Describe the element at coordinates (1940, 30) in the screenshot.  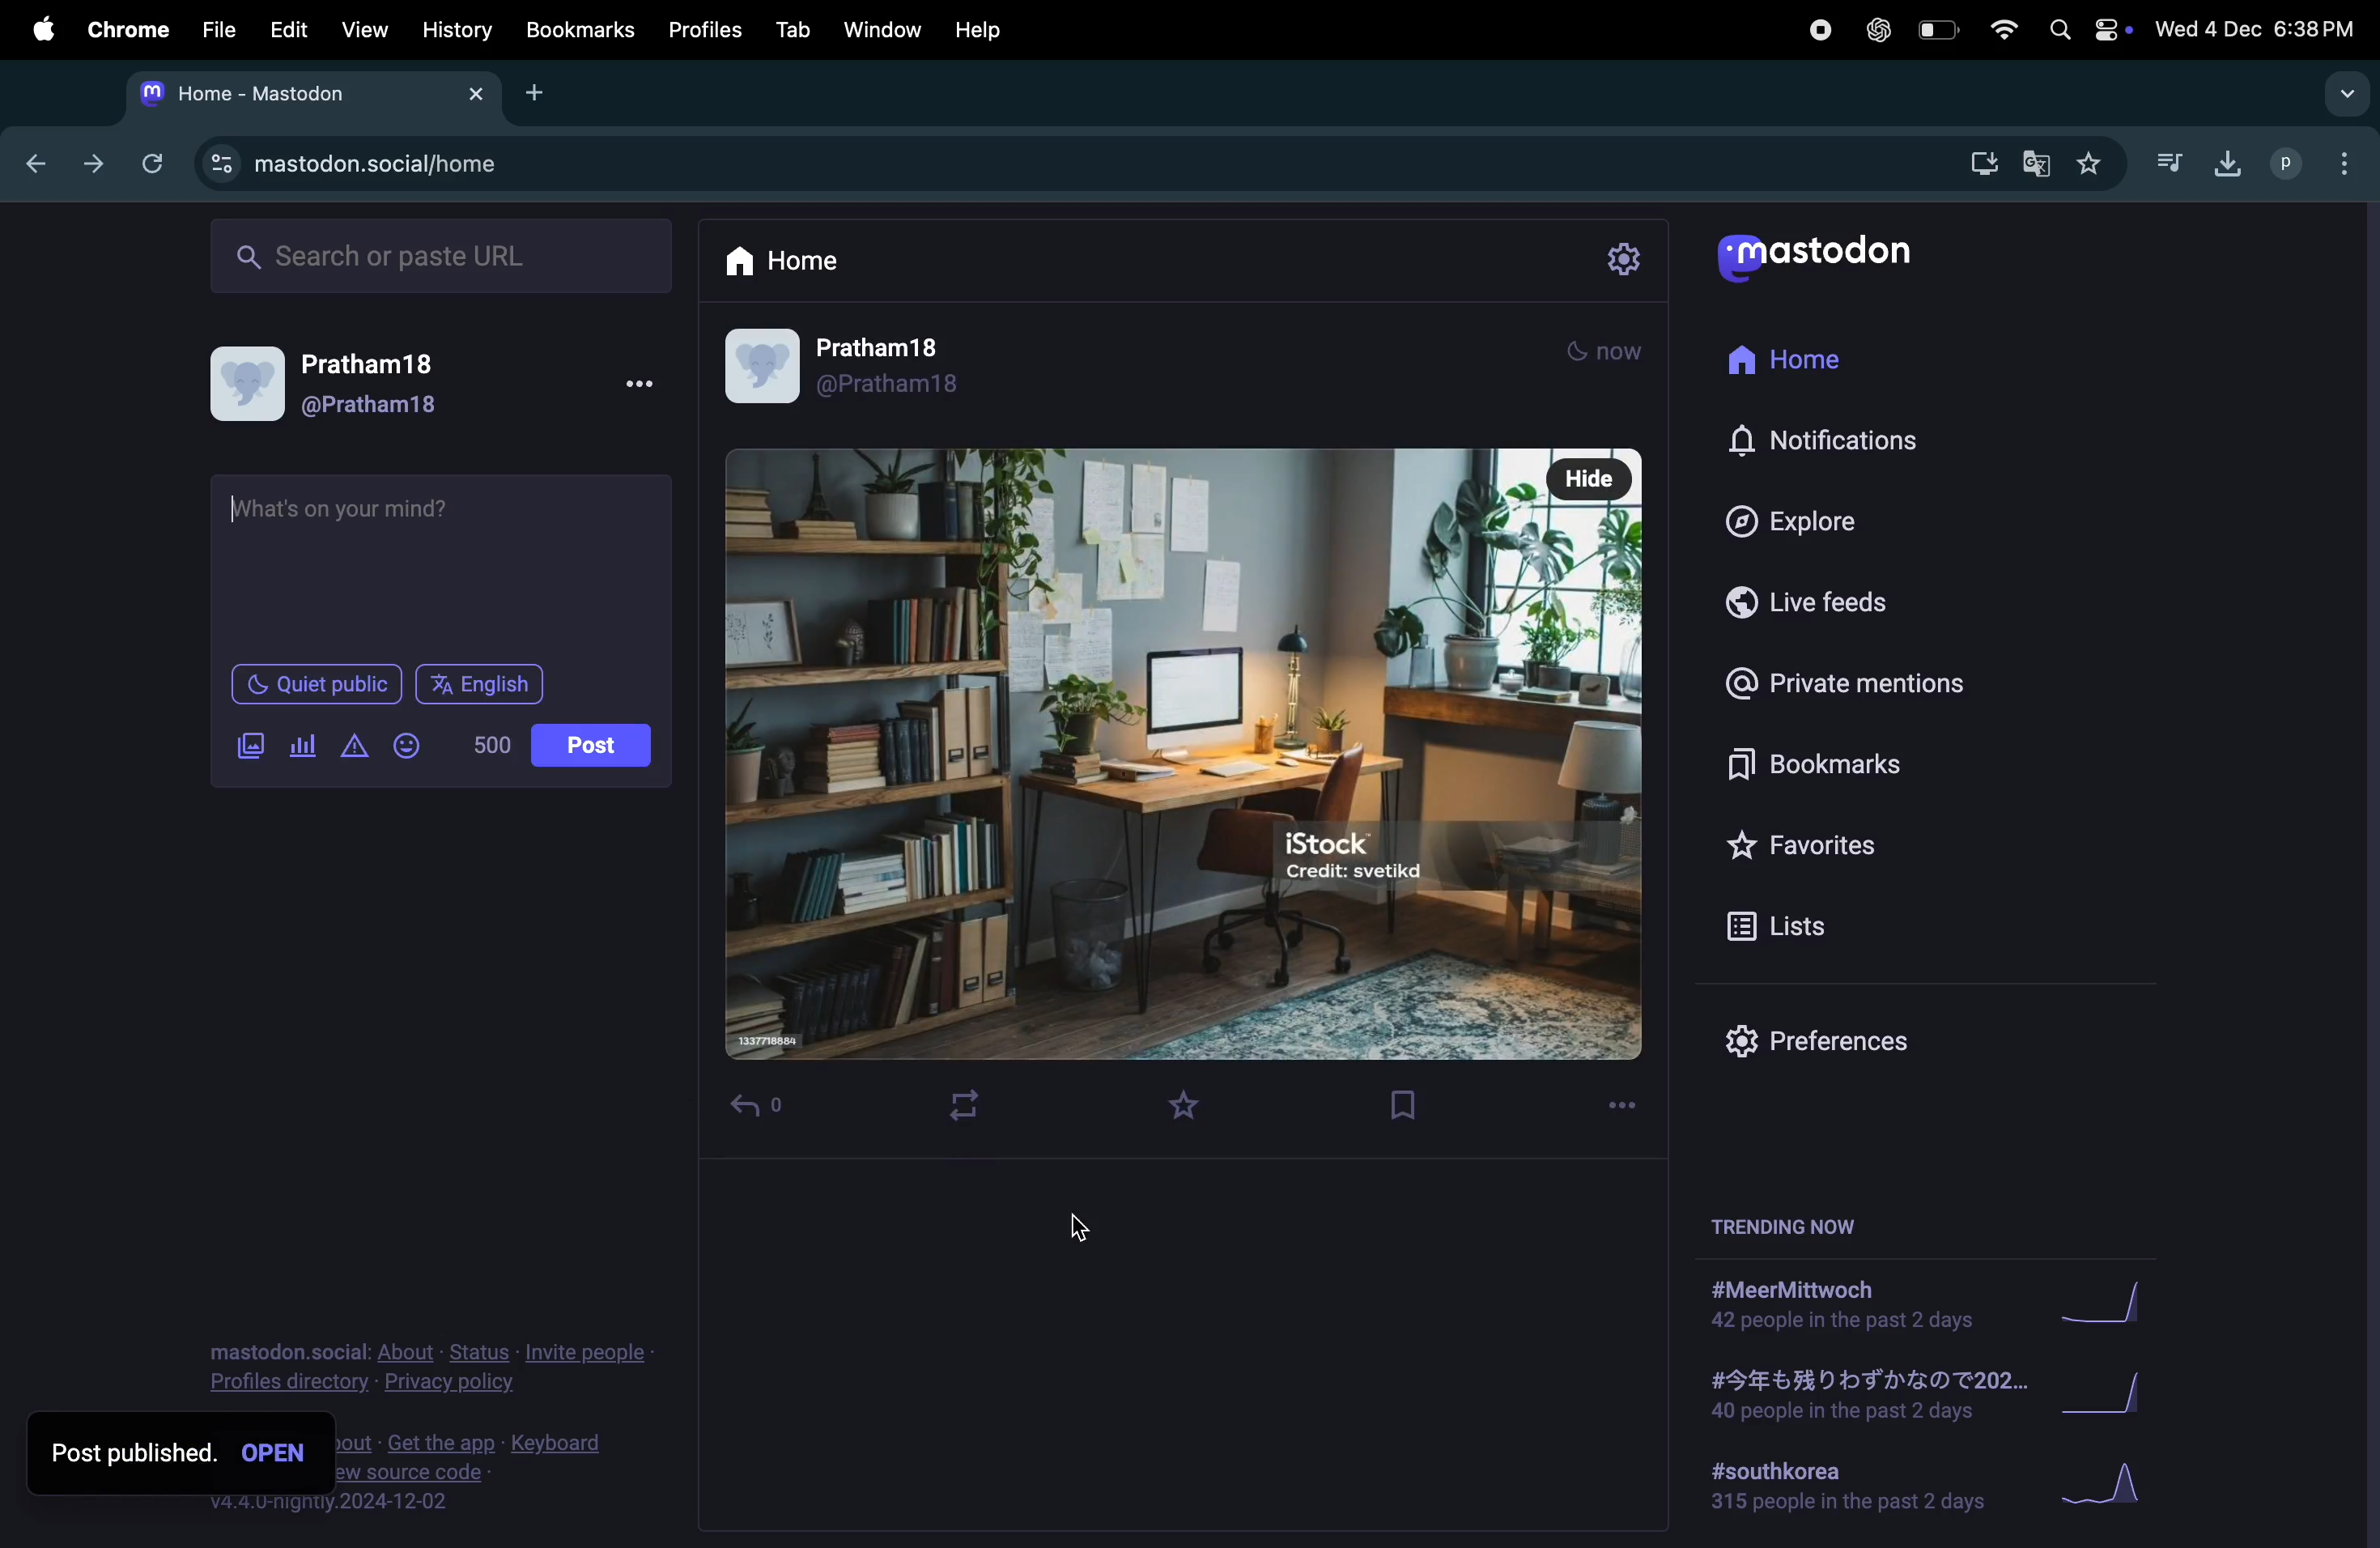
I see `battery` at that location.